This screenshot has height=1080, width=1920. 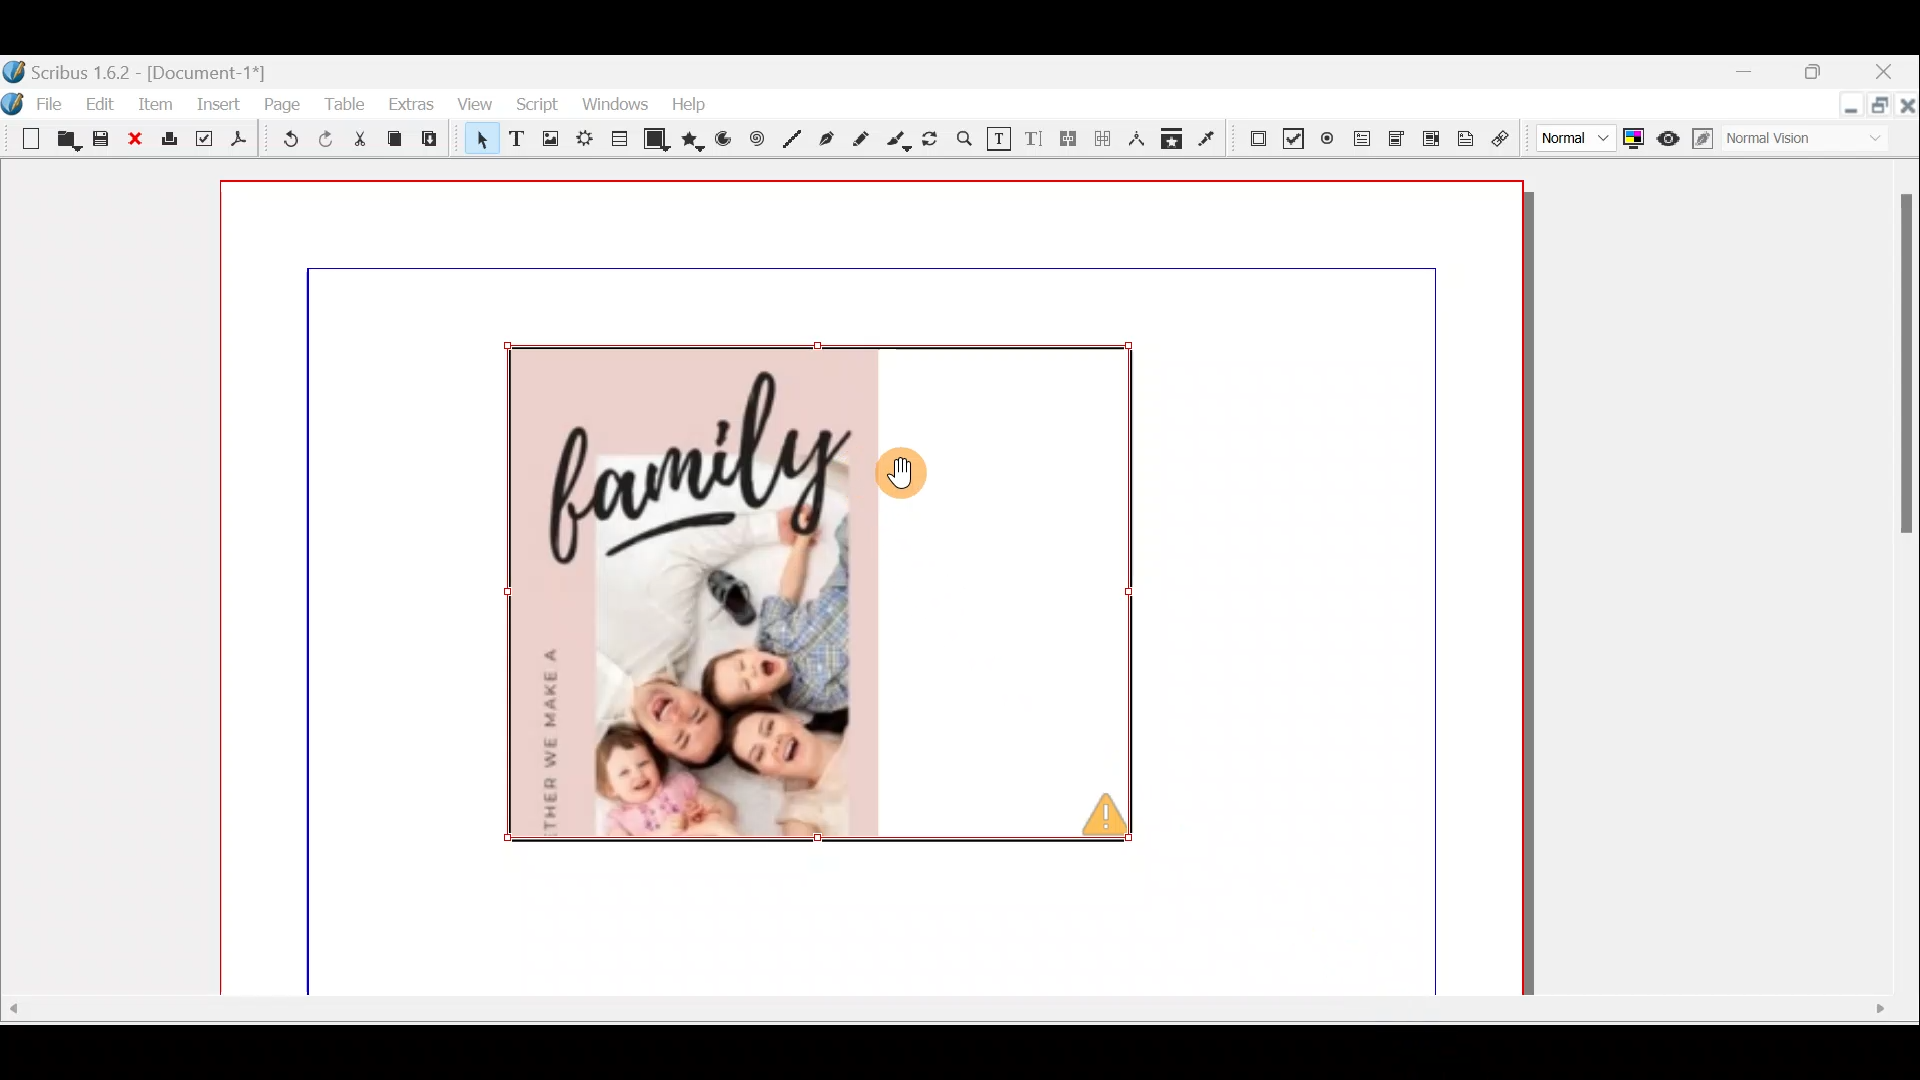 I want to click on Copy, so click(x=395, y=139).